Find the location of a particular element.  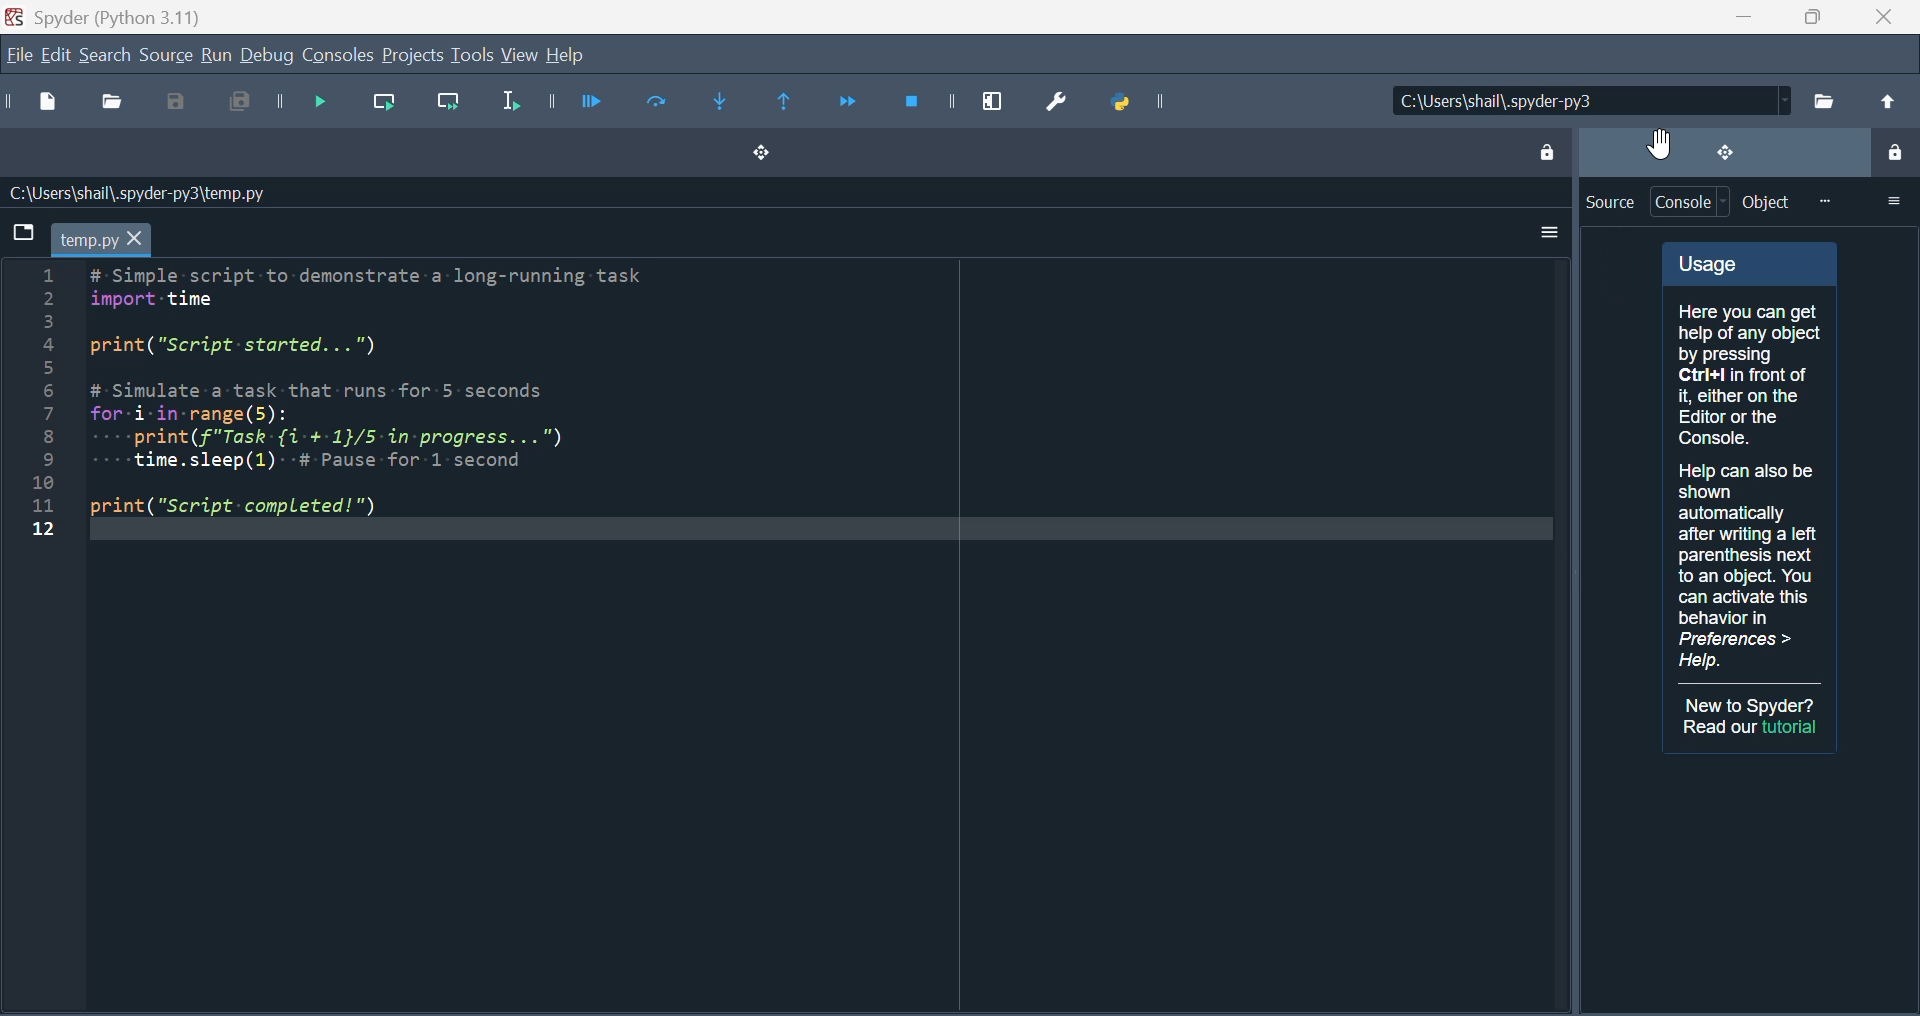

Run current line is located at coordinates (387, 104).